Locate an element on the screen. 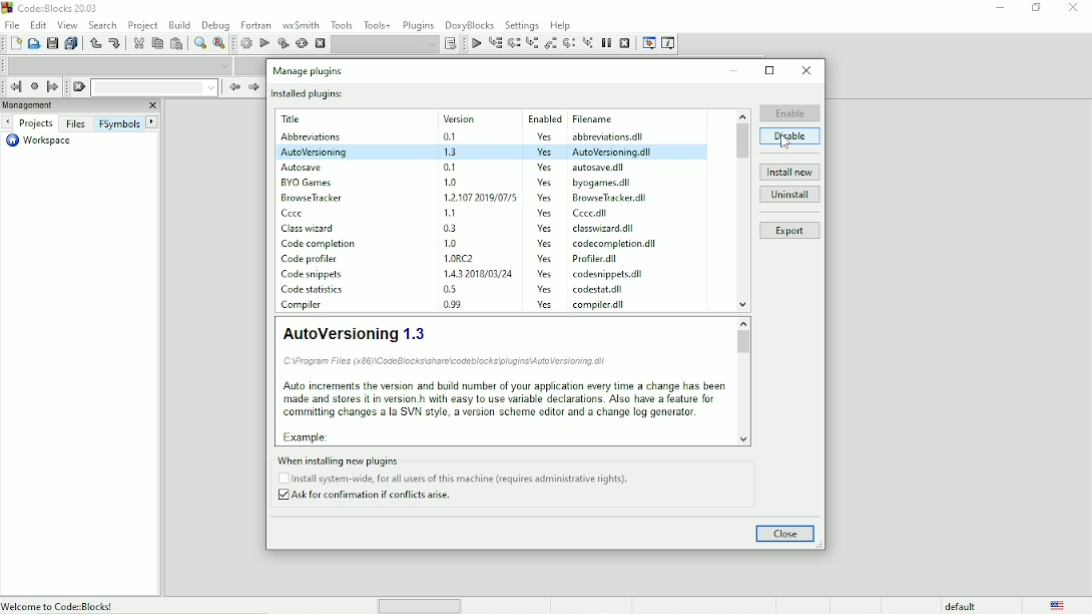 The image size is (1092, 614). Install now is located at coordinates (790, 172).